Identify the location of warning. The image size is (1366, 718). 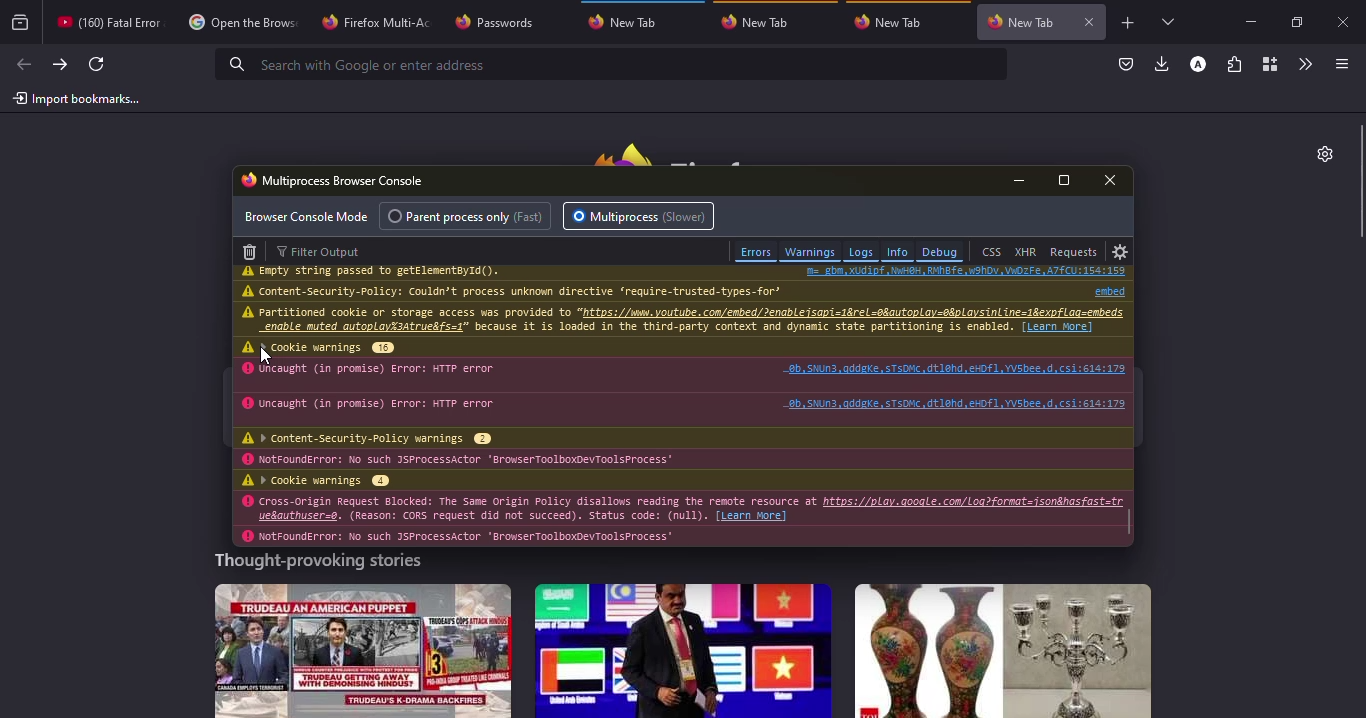
(250, 291).